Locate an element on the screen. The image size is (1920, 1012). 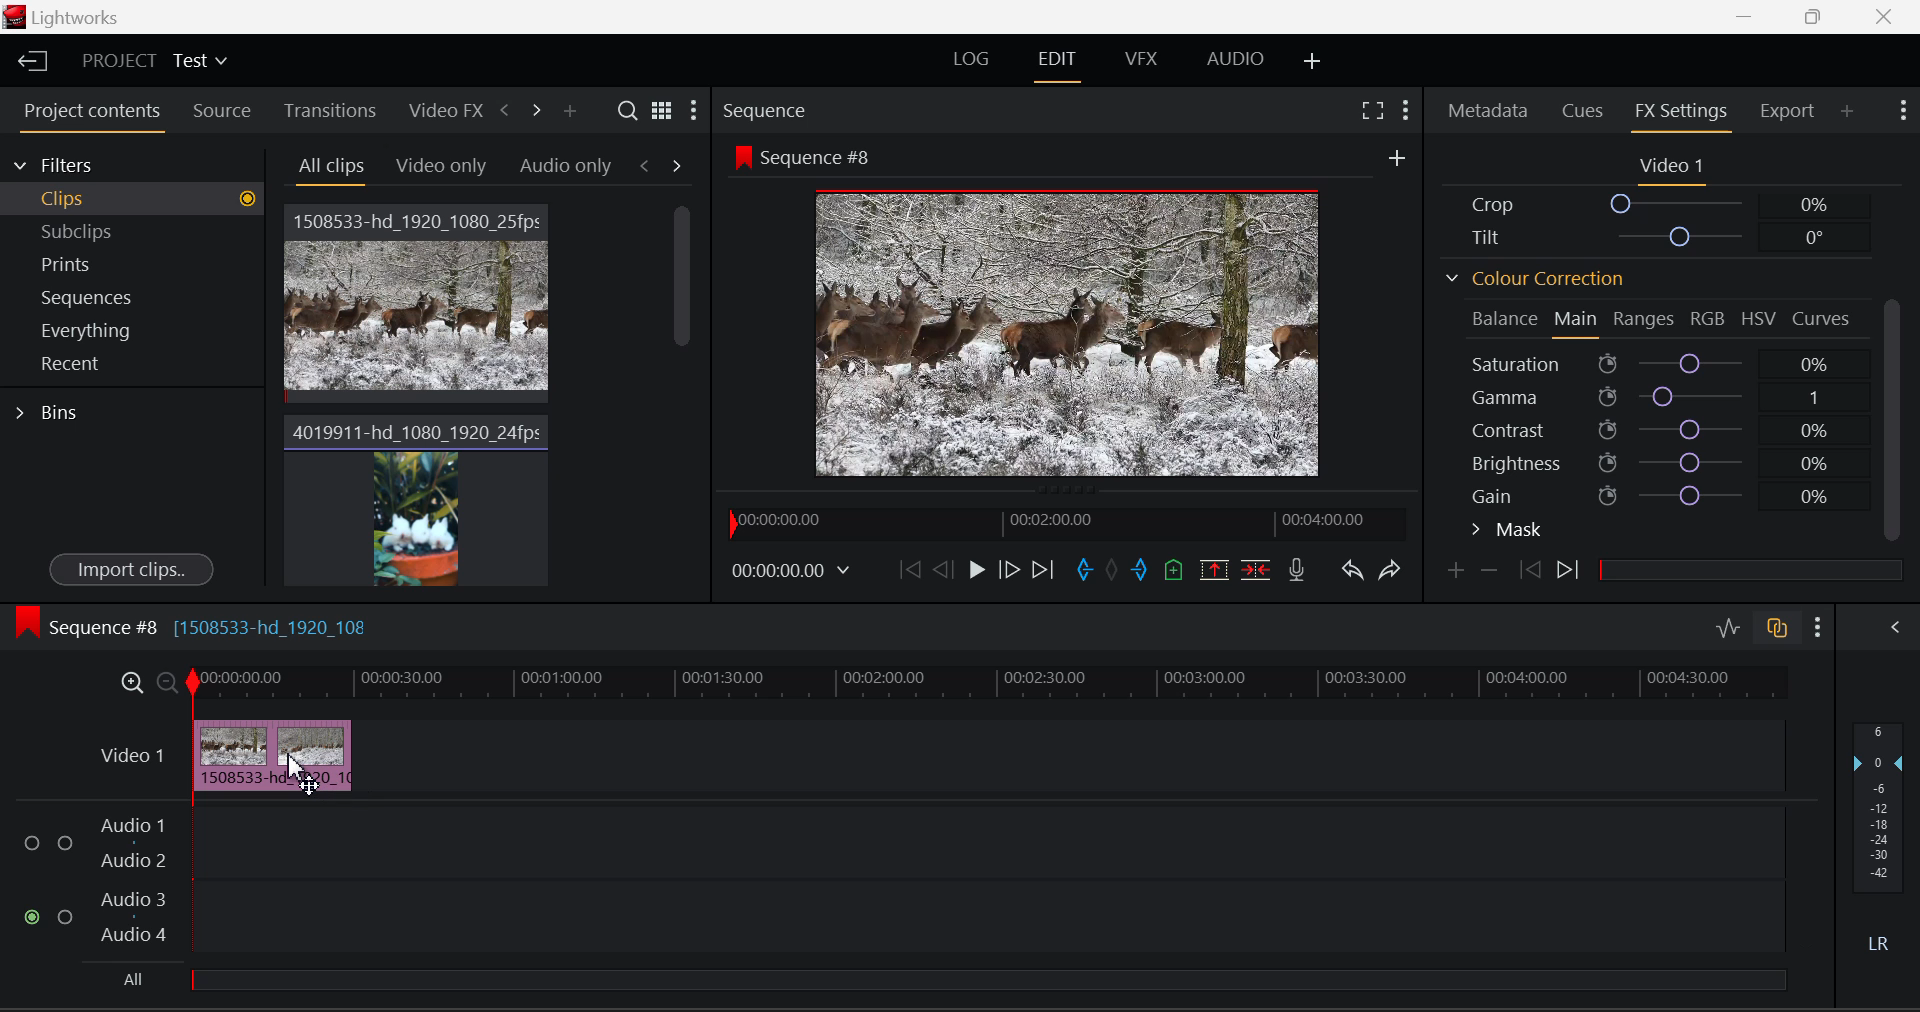
Audio Level Editing is located at coordinates (1728, 627).